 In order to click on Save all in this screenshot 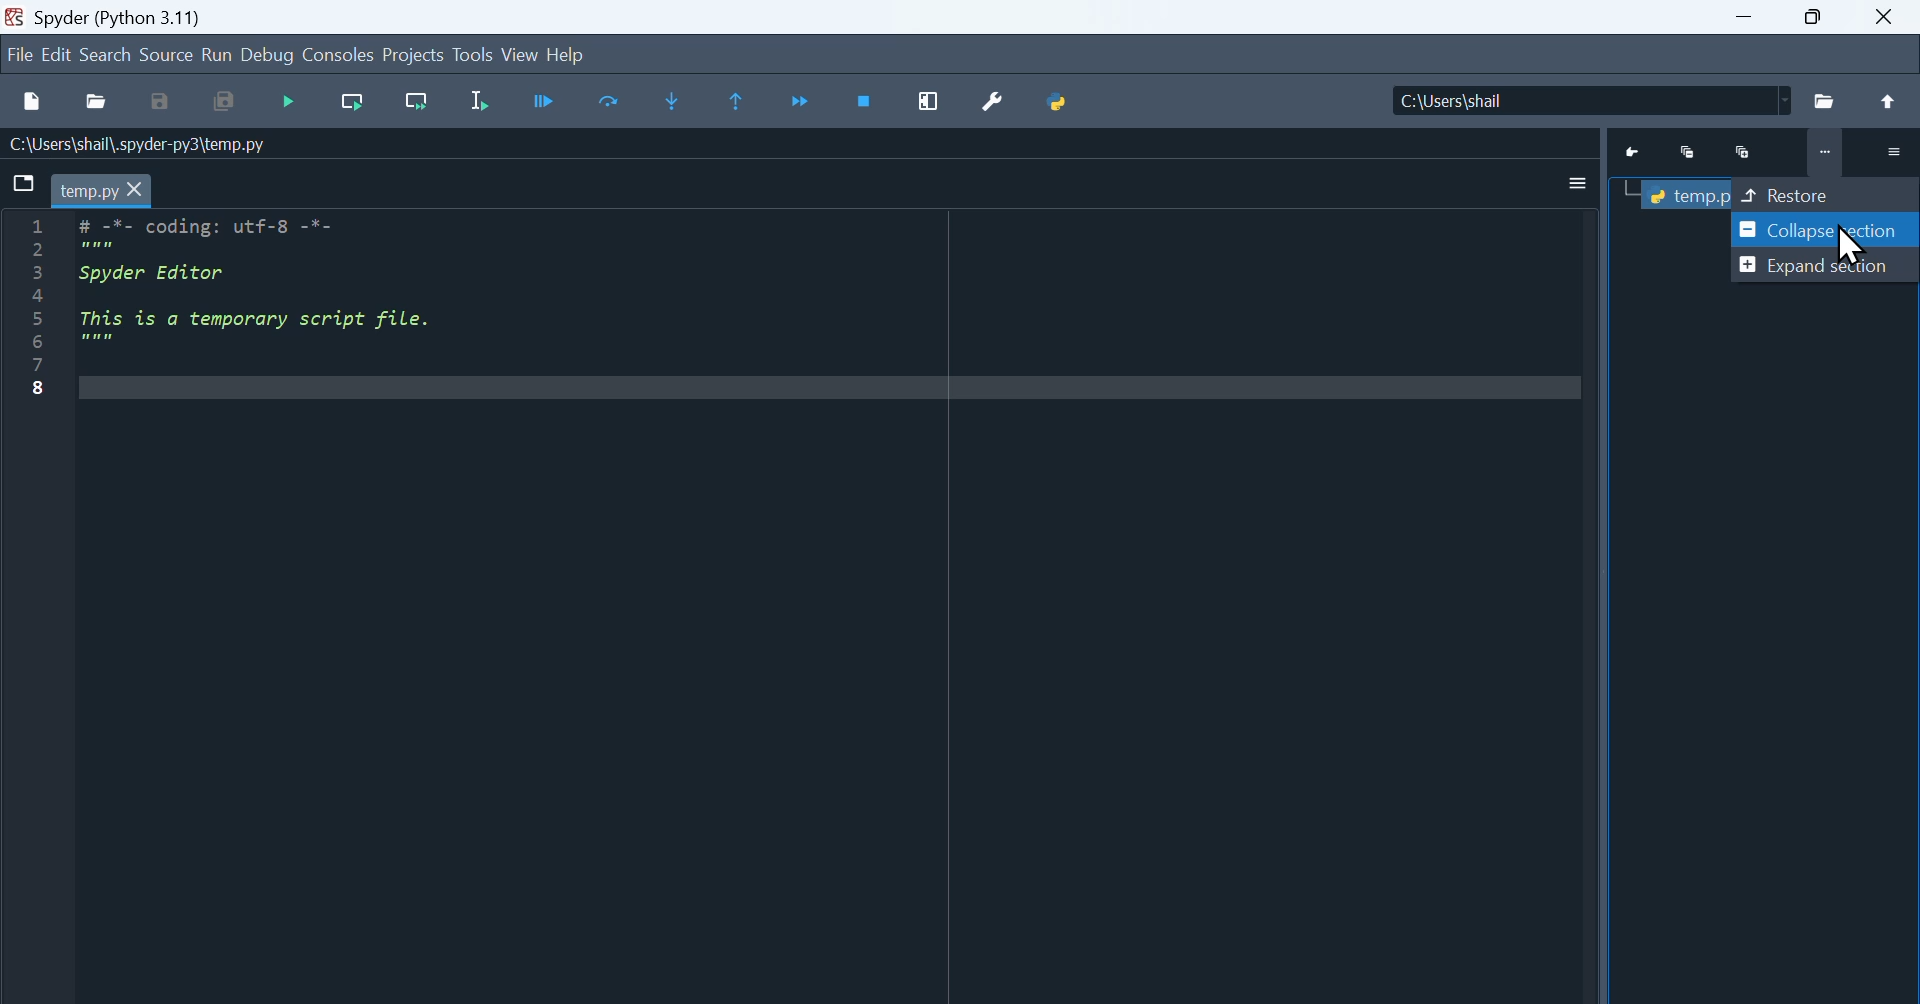, I will do `click(223, 103)`.